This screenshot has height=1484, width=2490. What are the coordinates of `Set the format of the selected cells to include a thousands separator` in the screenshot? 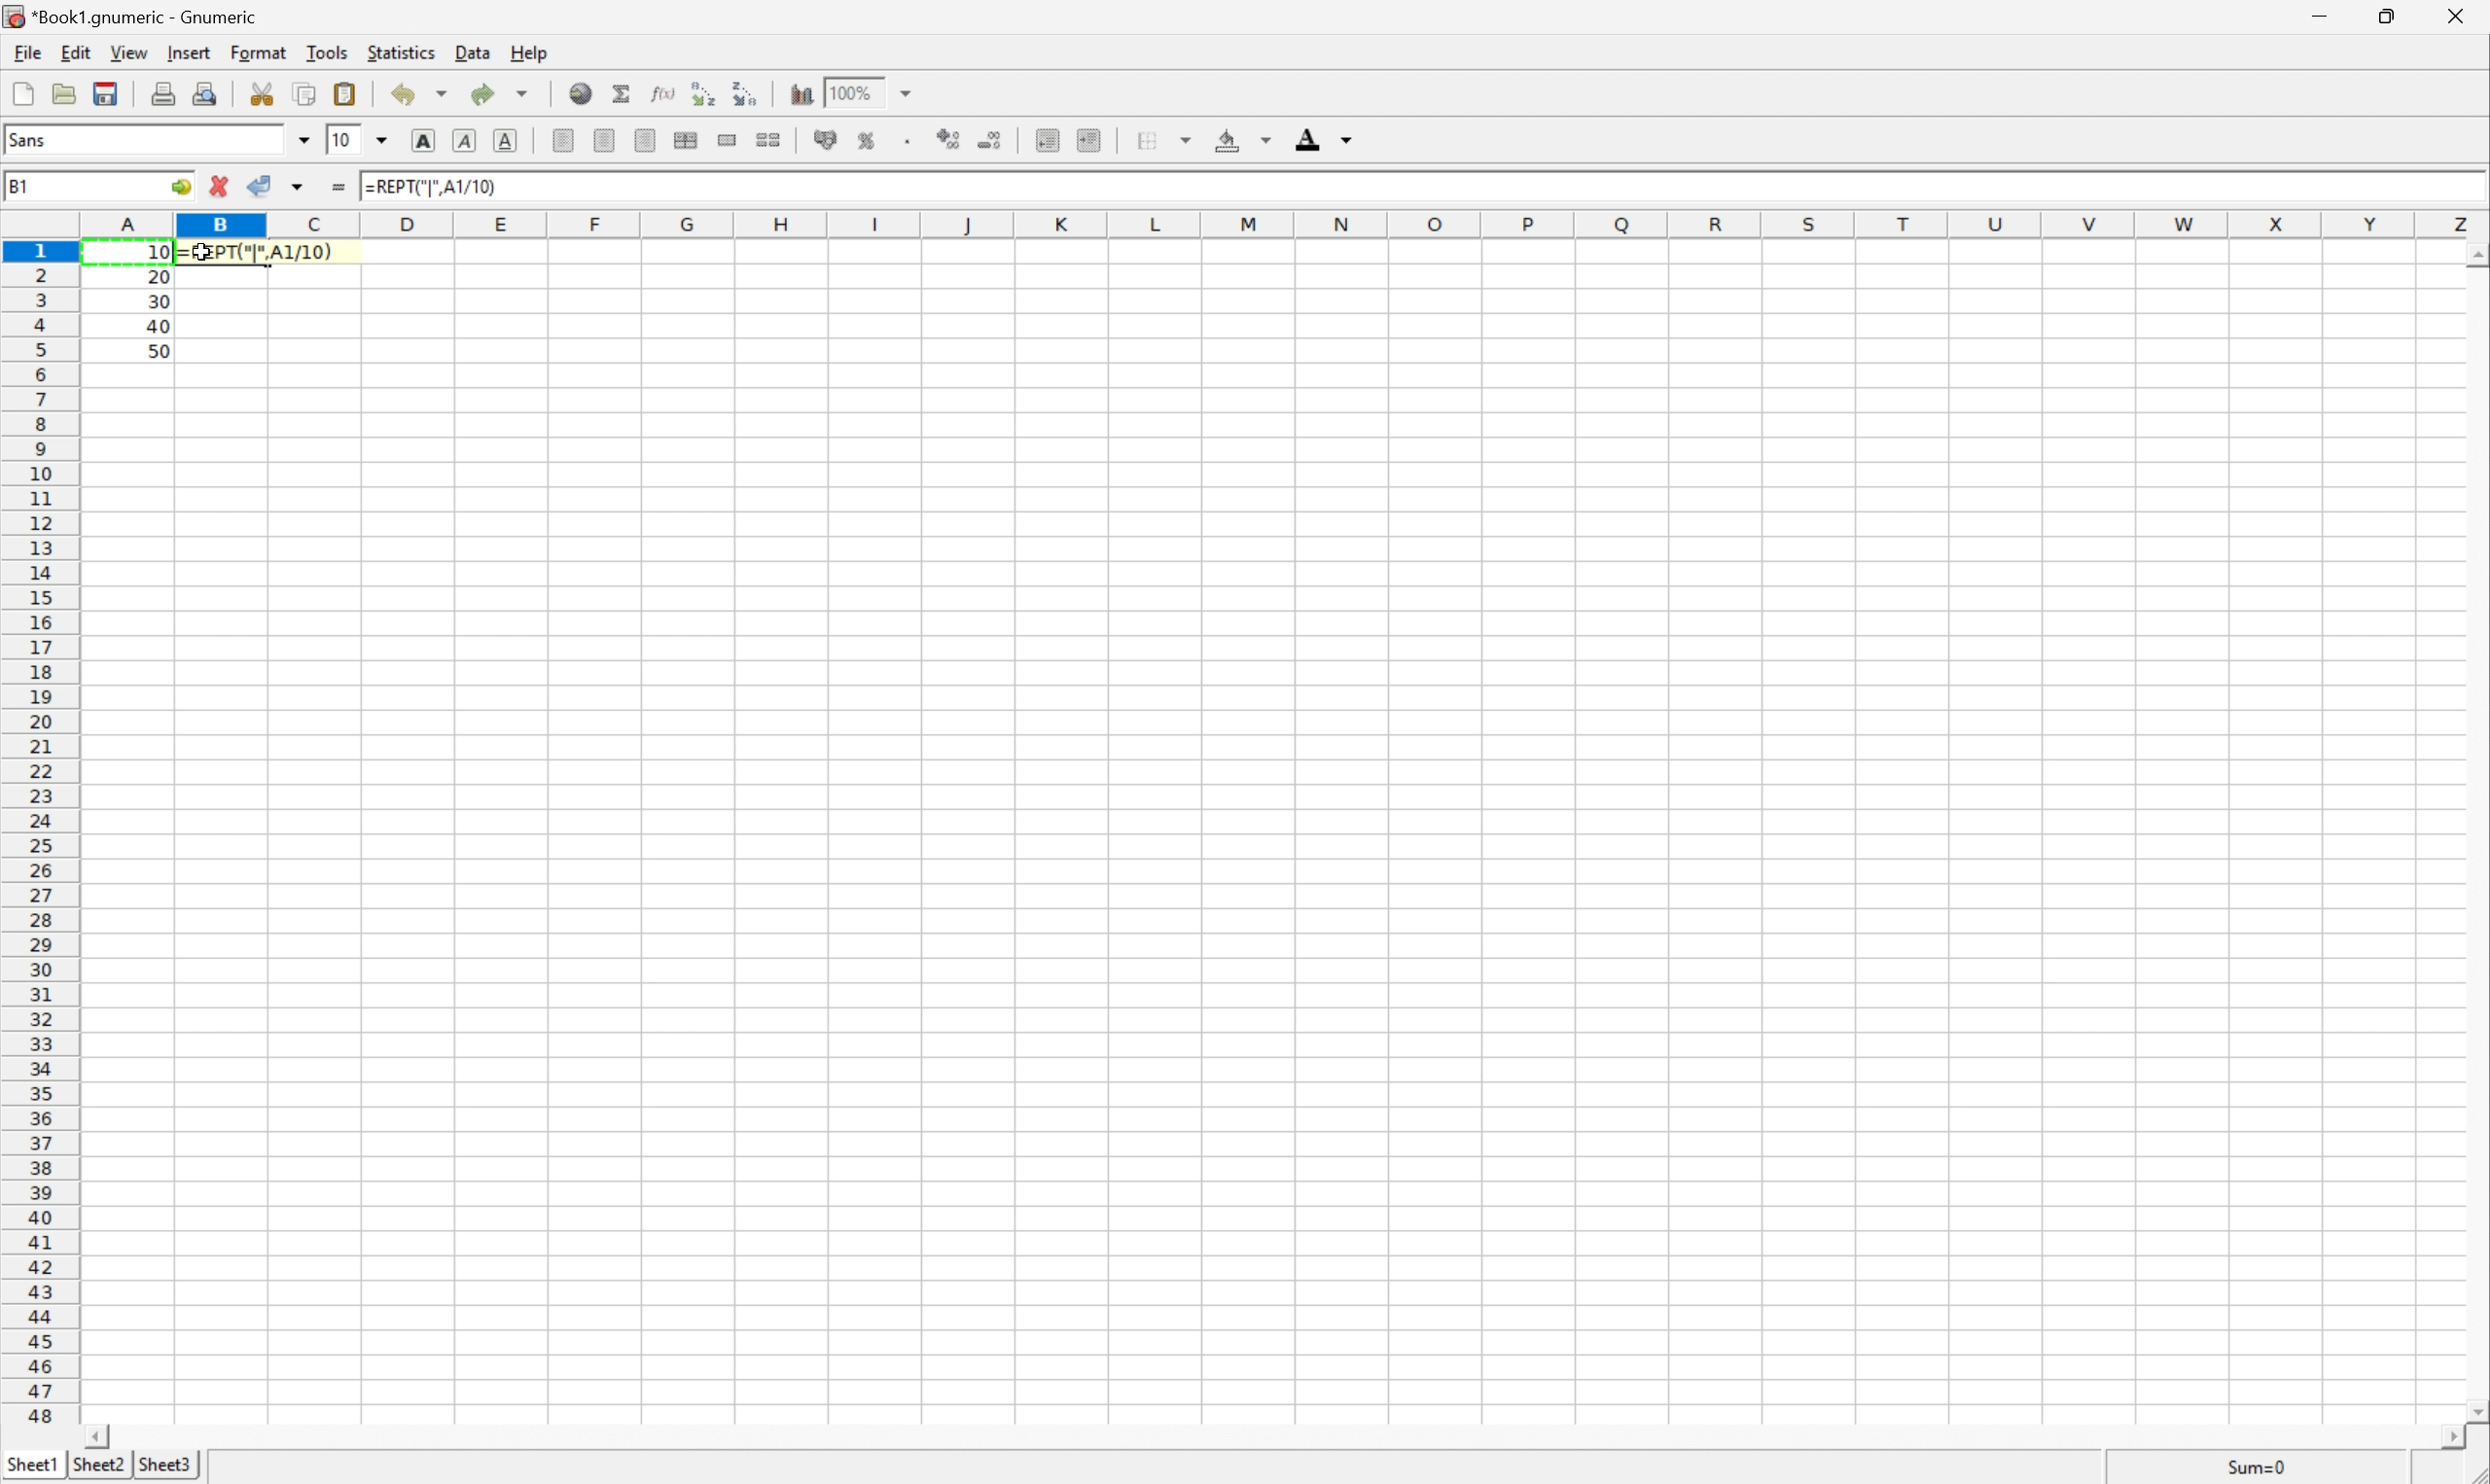 It's located at (901, 142).